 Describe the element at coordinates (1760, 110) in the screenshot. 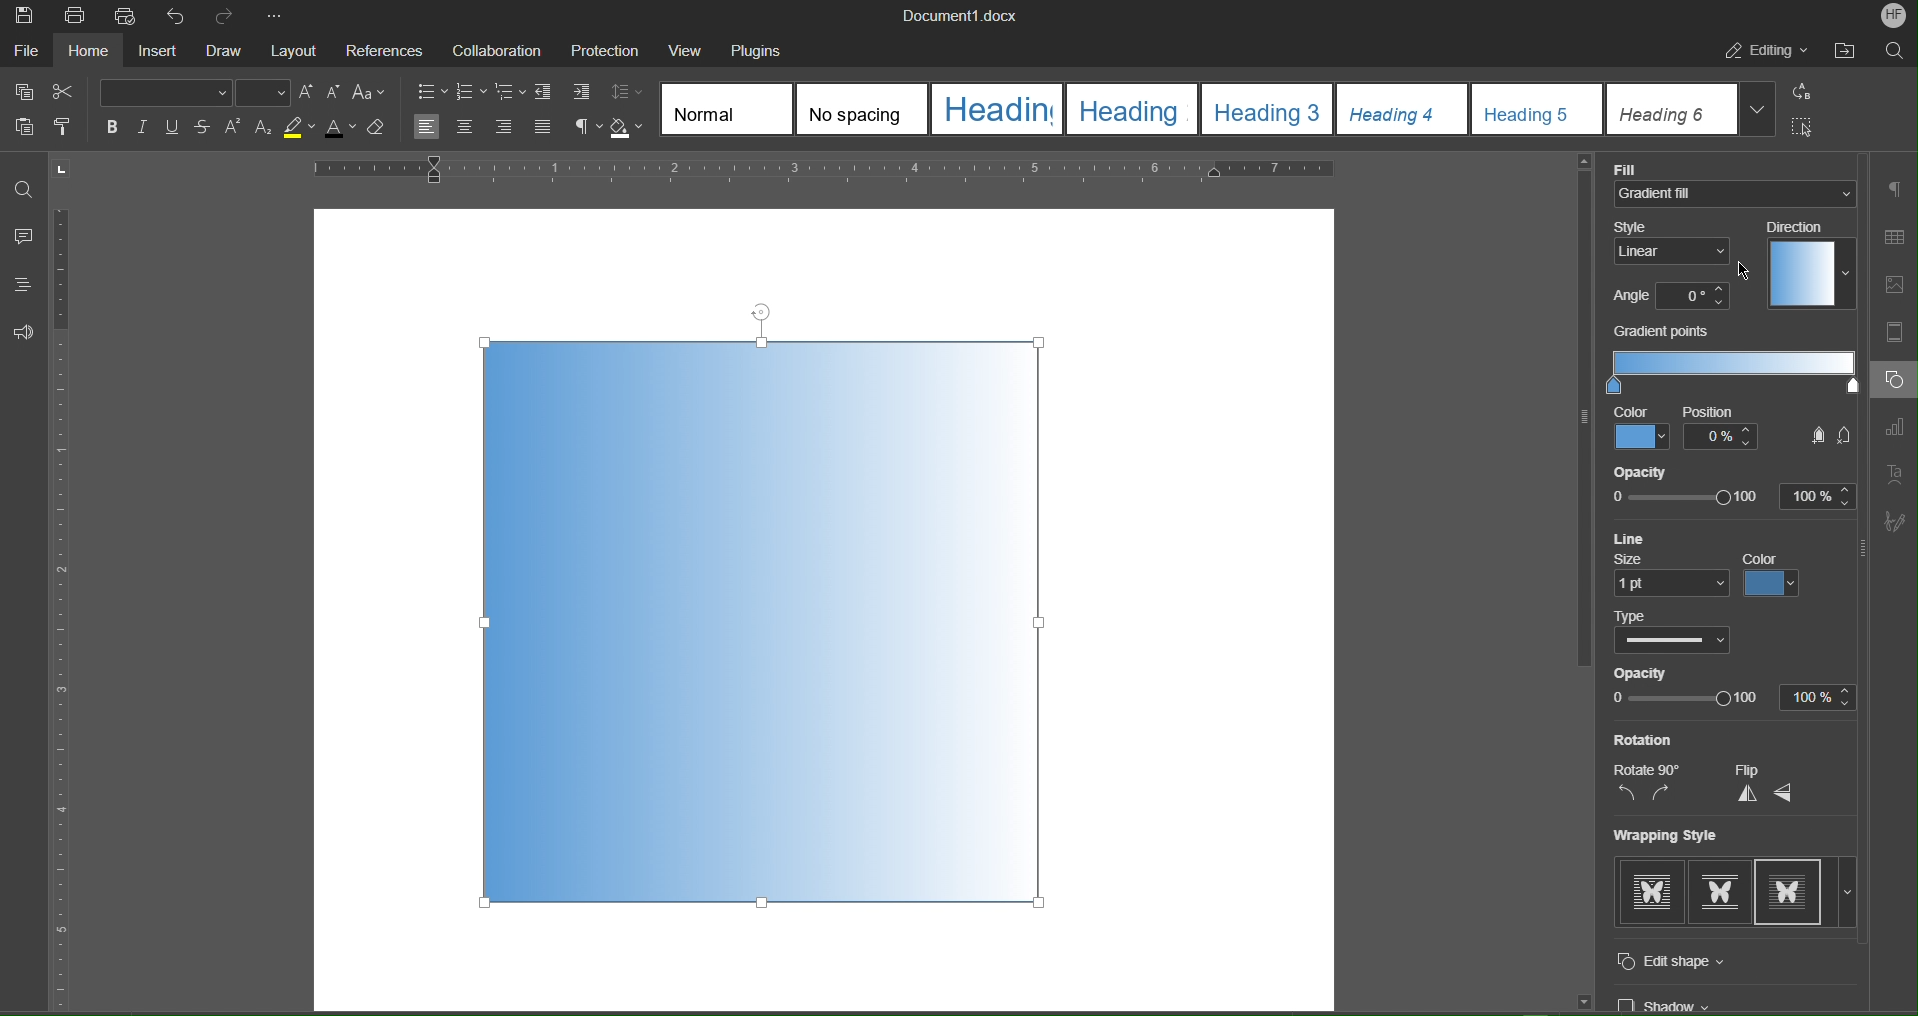

I see `More Headings` at that location.